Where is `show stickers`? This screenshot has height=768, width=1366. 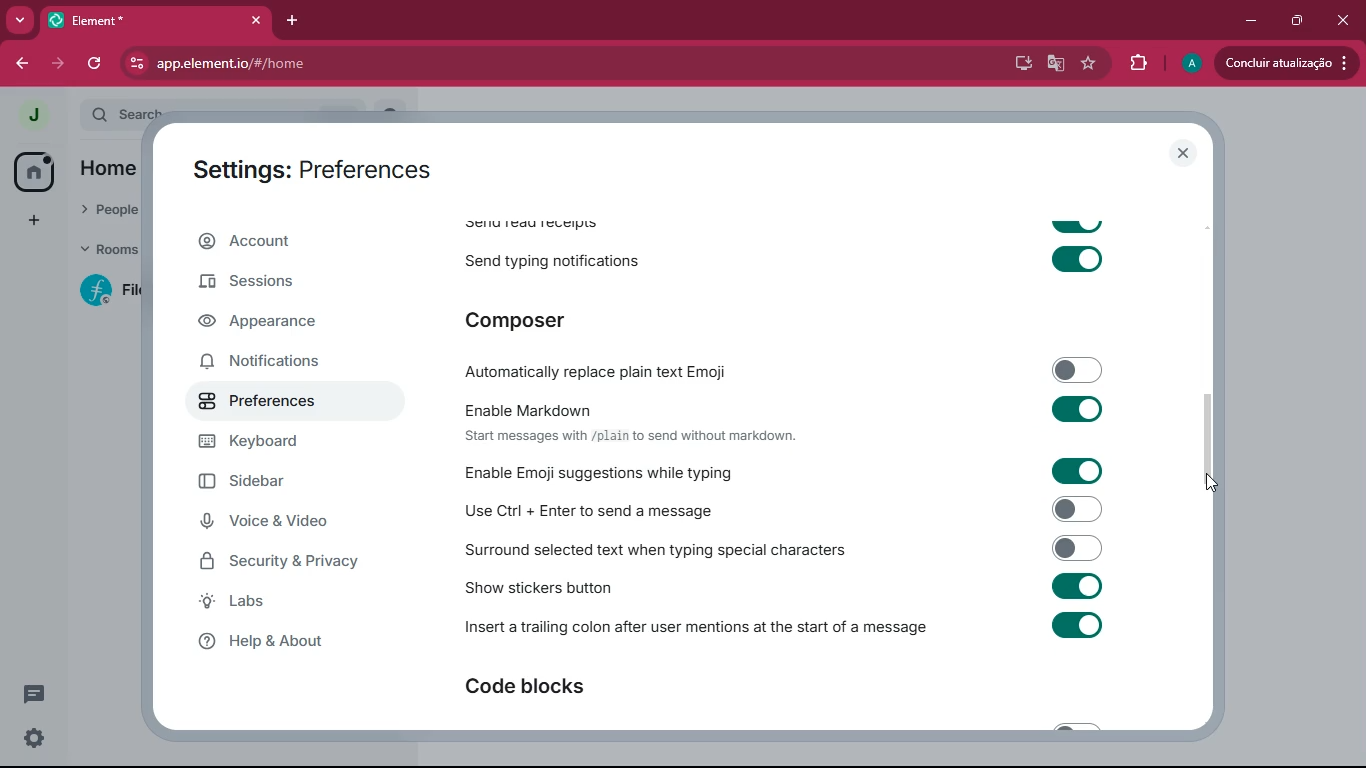 show stickers is located at coordinates (810, 588).